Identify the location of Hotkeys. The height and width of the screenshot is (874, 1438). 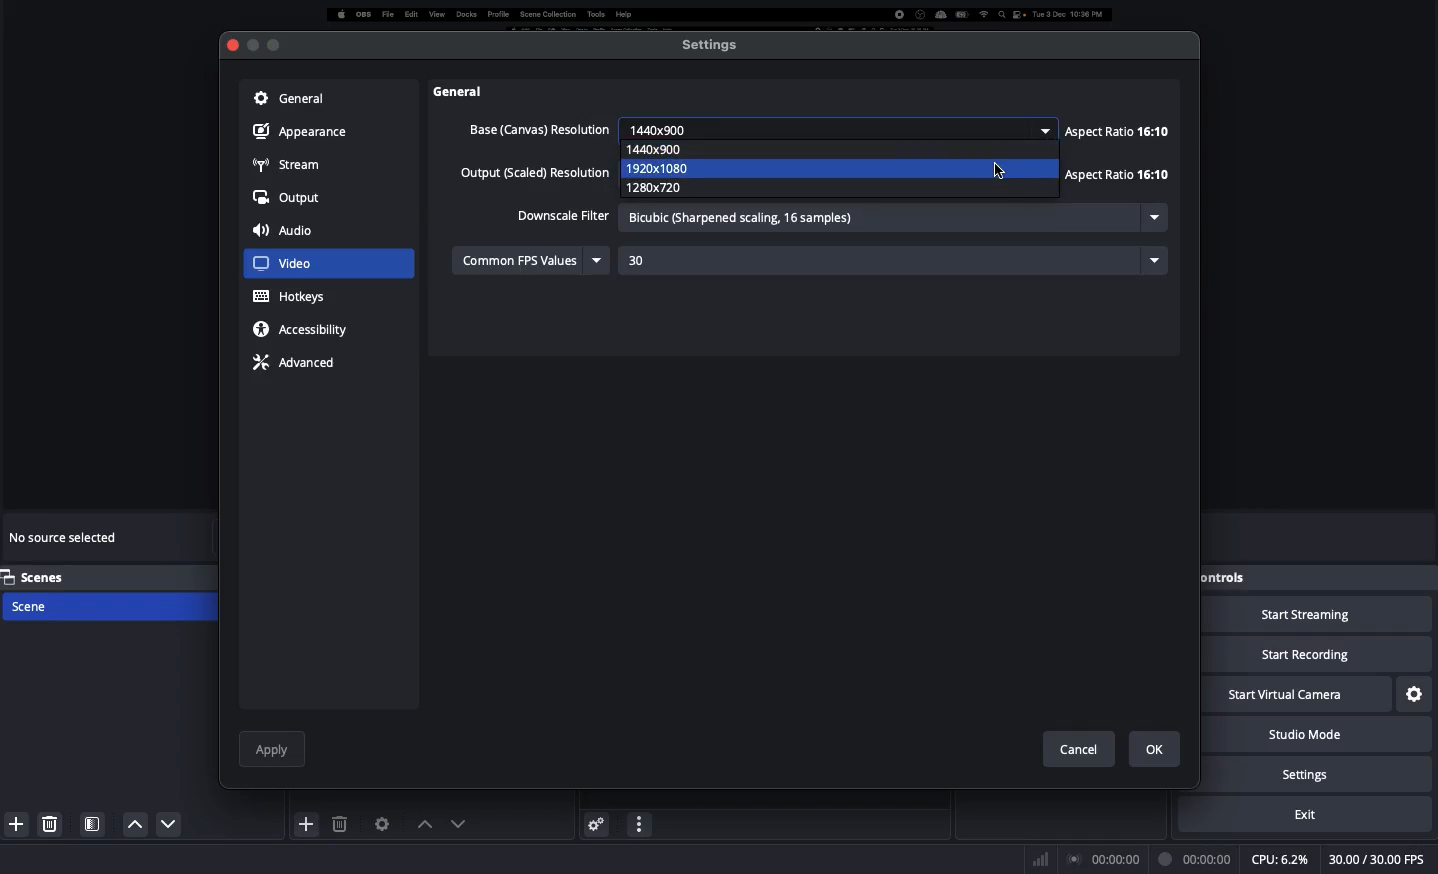
(291, 297).